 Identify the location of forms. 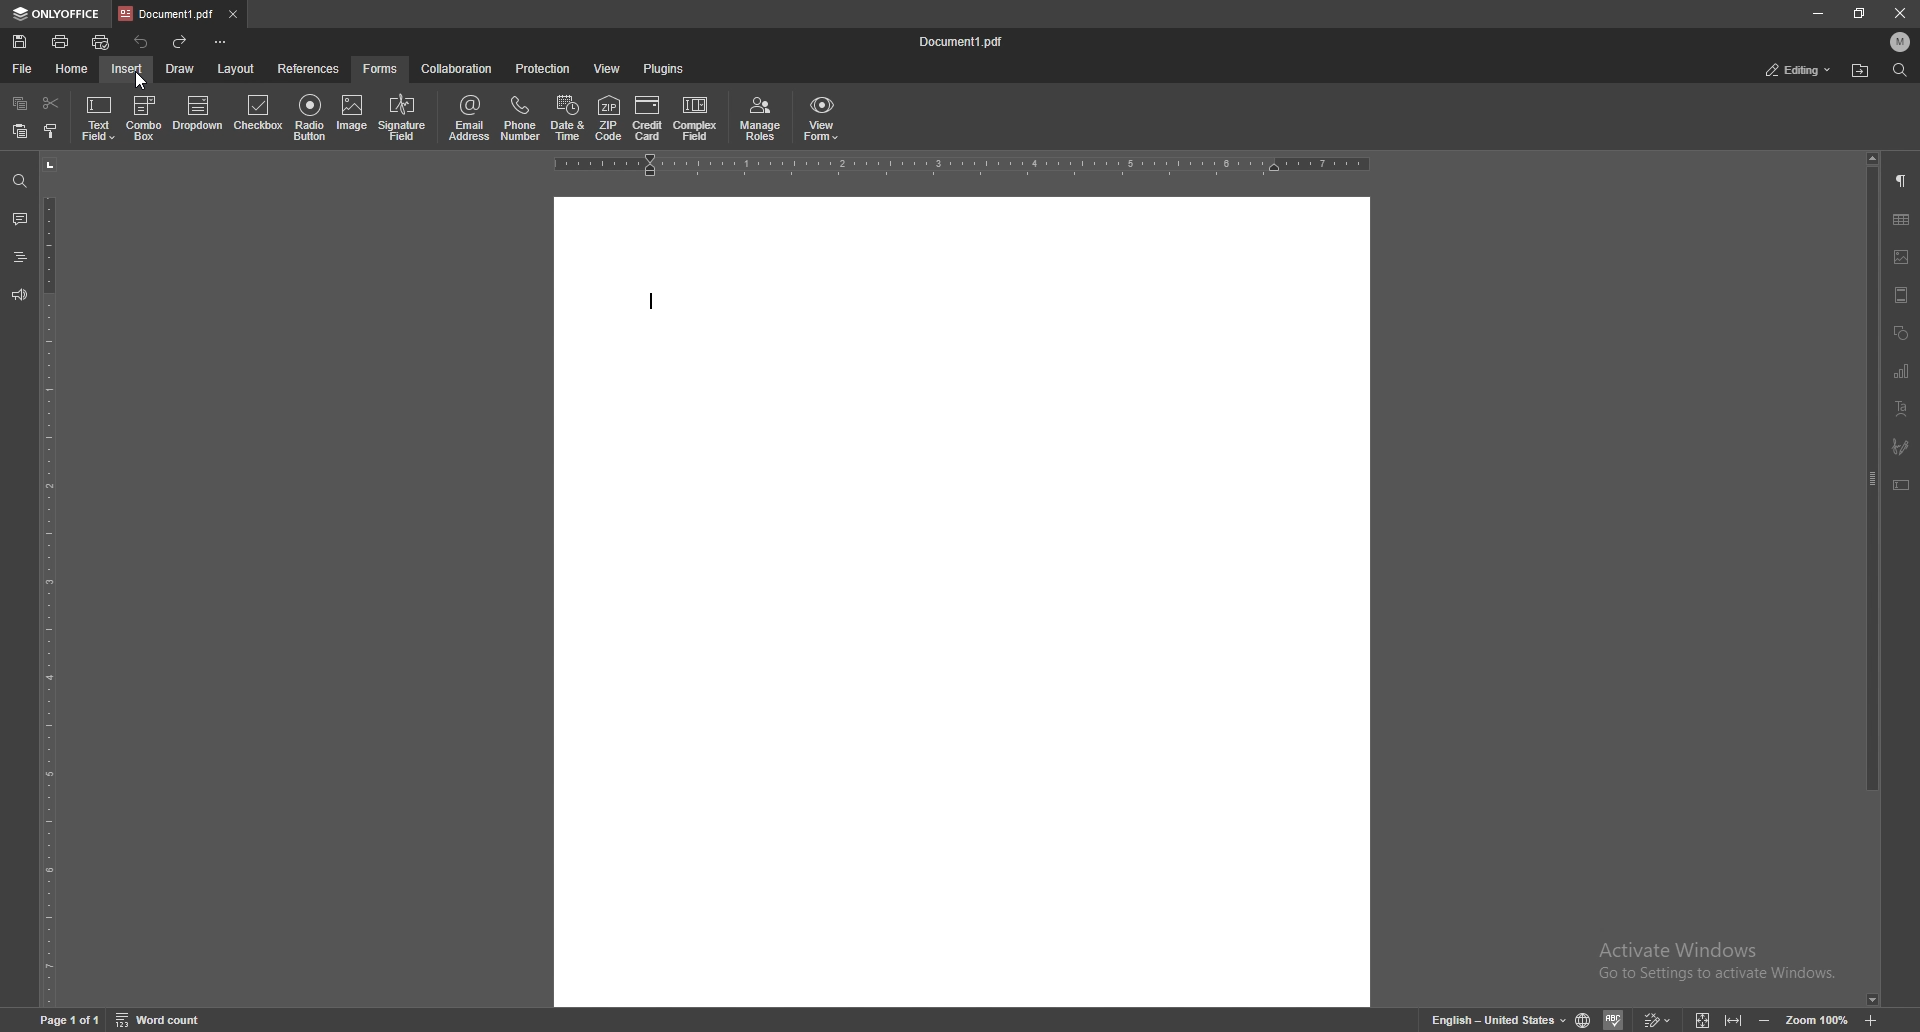
(379, 69).